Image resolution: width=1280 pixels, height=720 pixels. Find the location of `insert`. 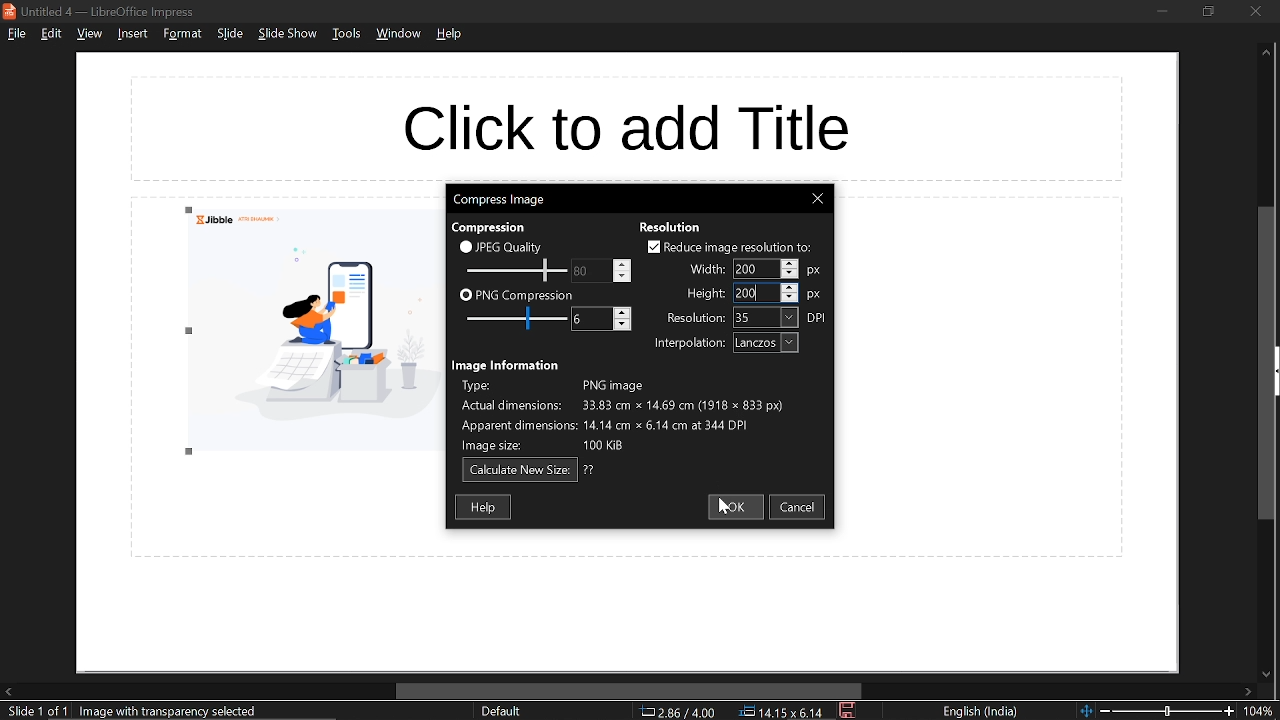

insert is located at coordinates (130, 33).